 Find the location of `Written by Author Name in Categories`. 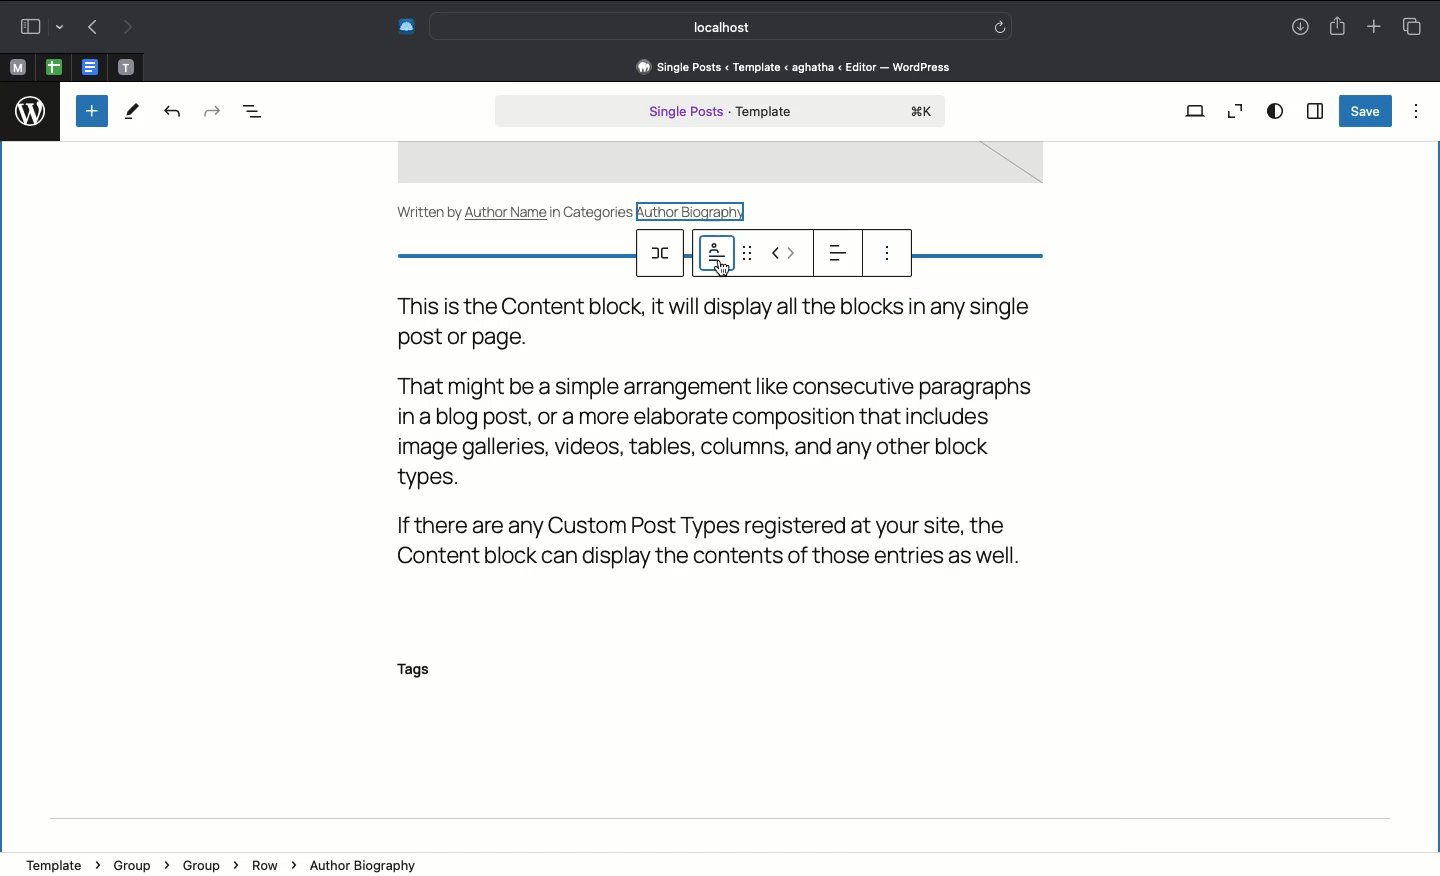

Written by Author Name in Categories is located at coordinates (516, 210).